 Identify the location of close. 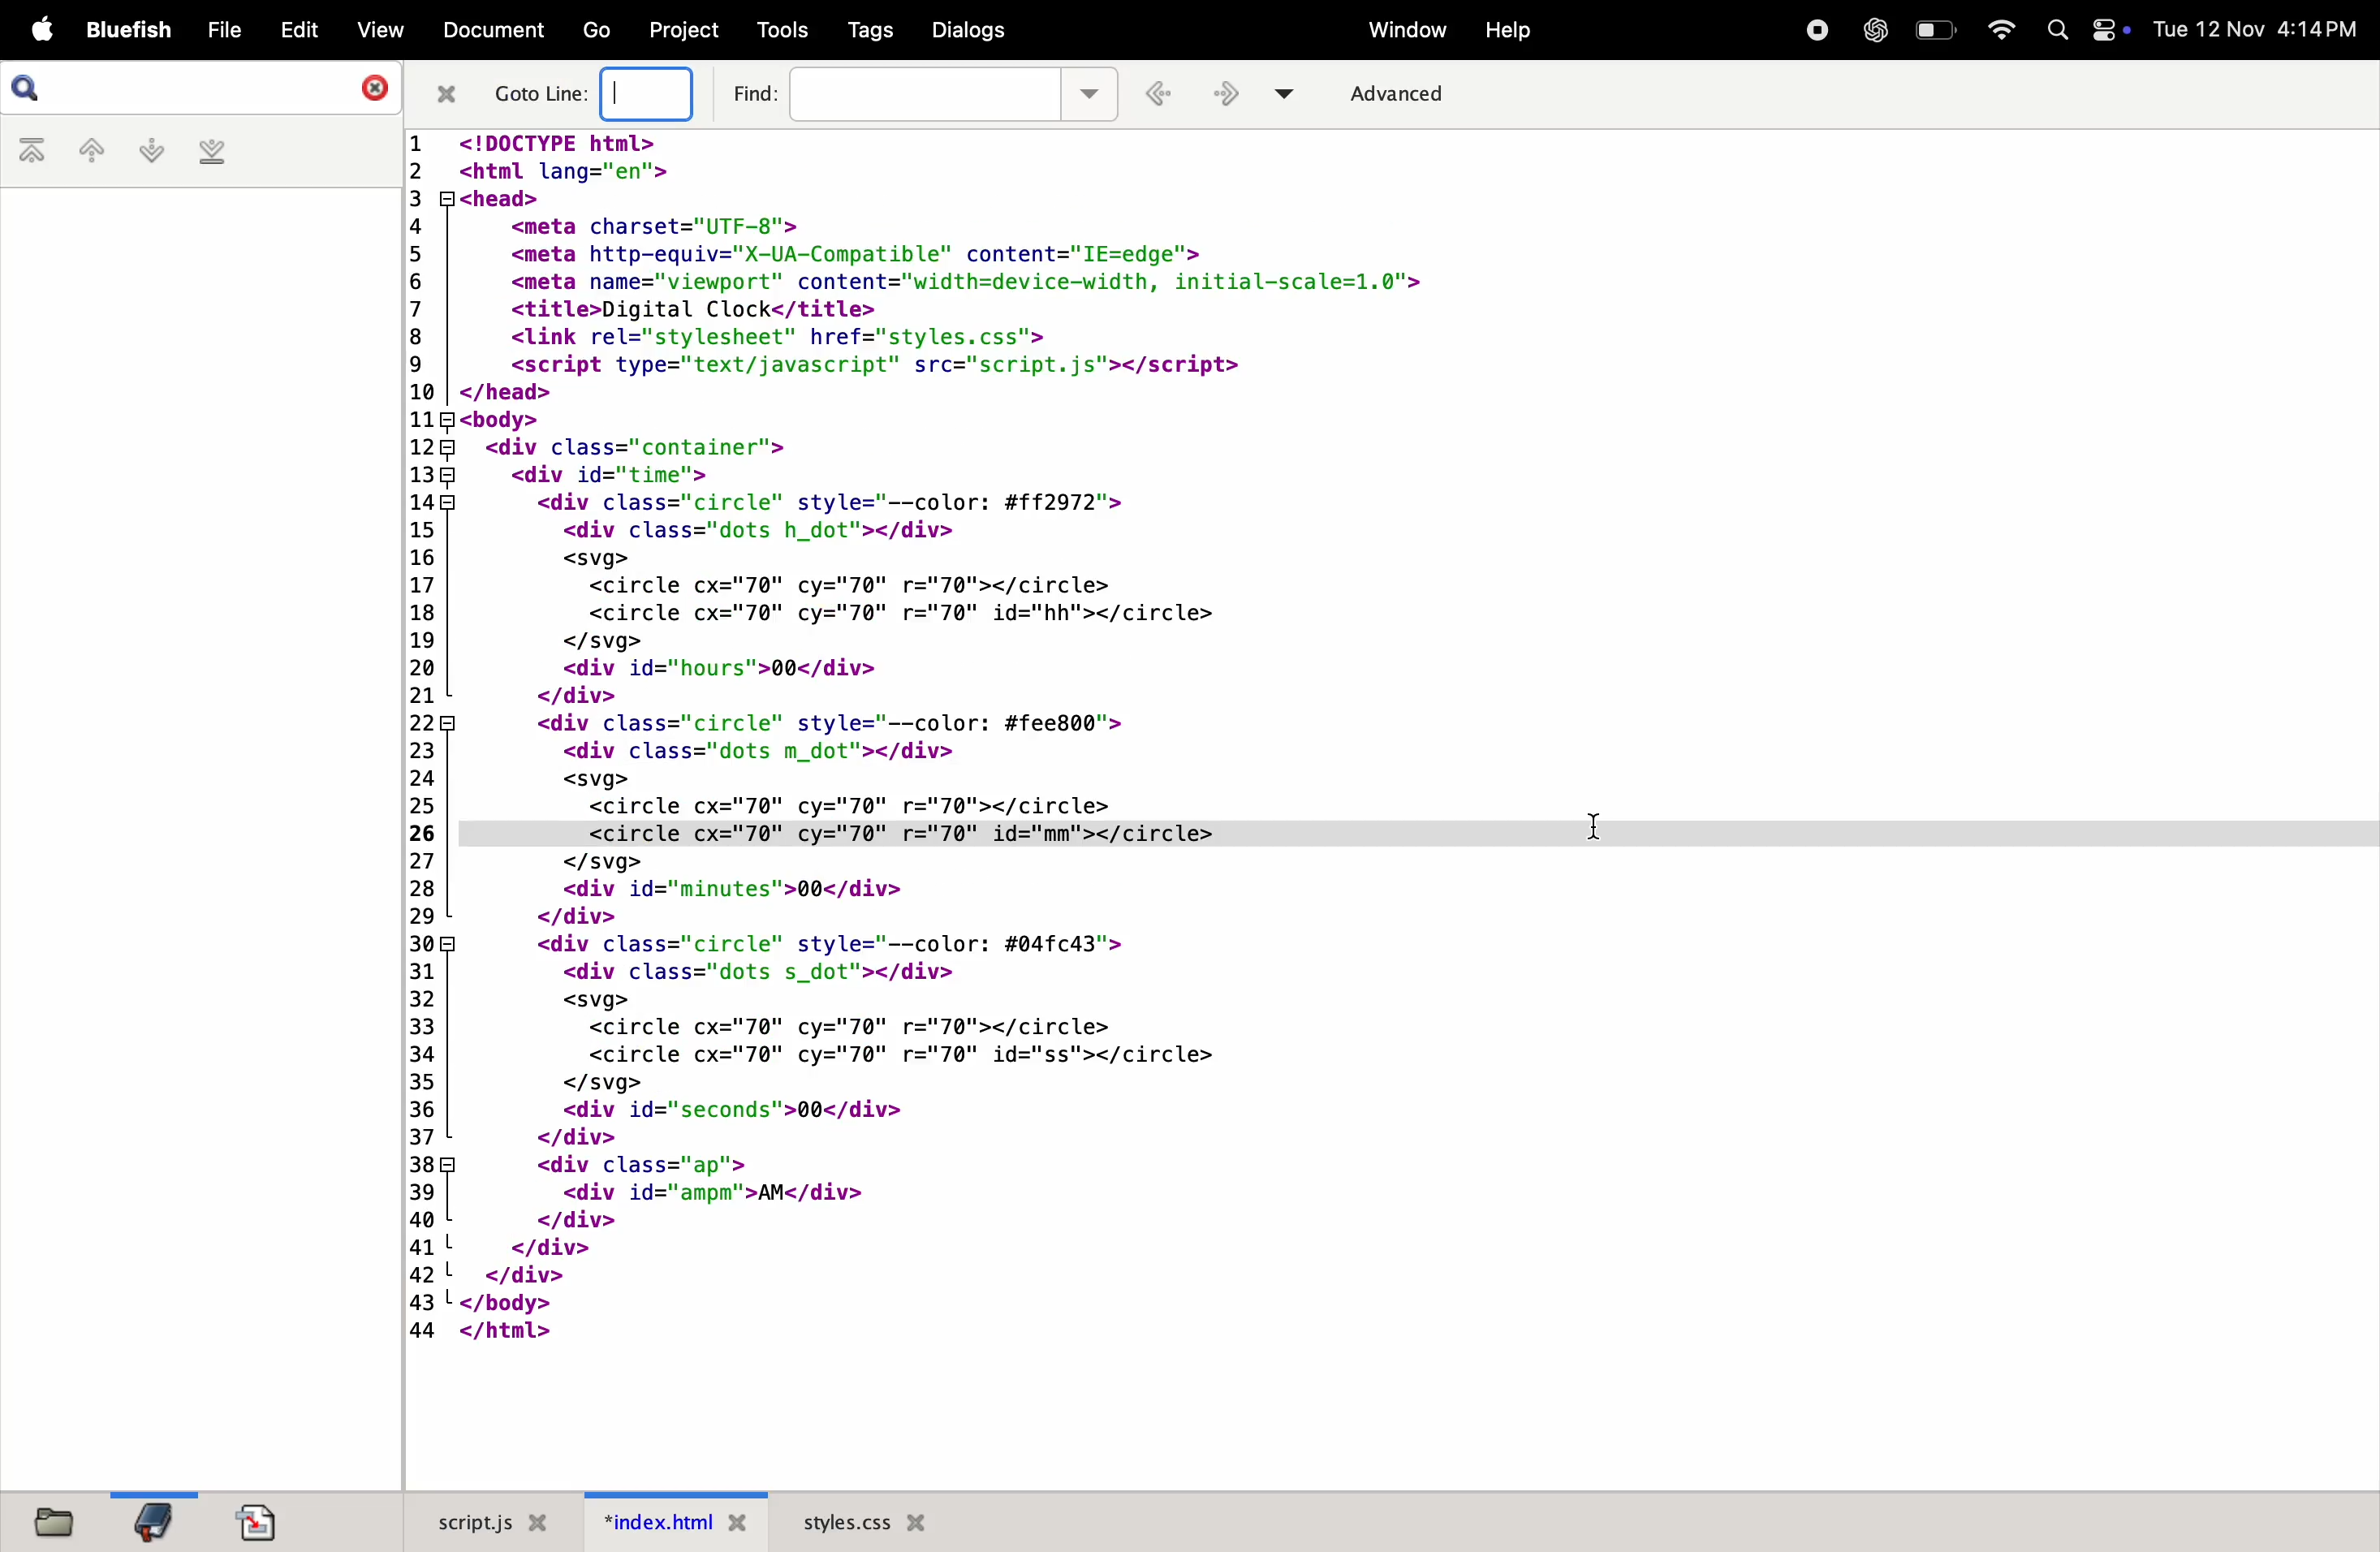
(445, 94).